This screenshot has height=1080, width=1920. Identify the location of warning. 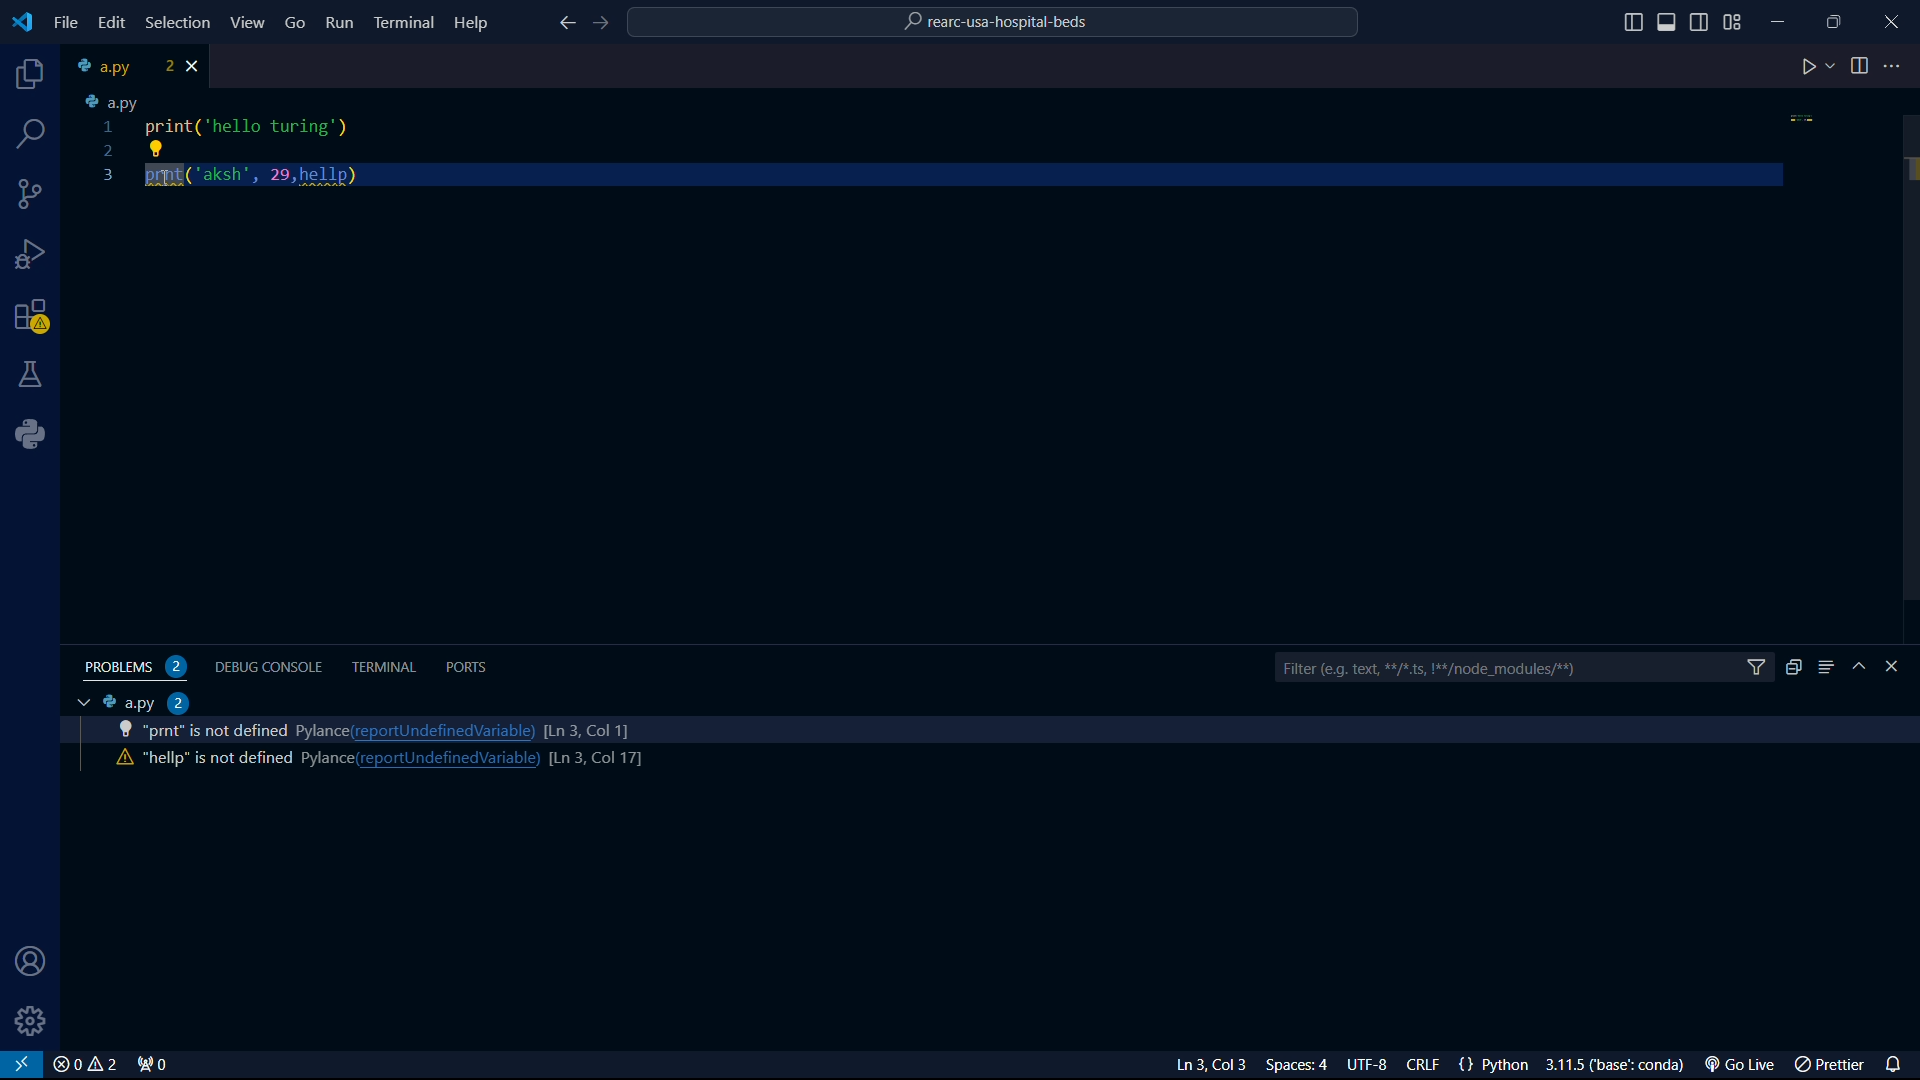
(32, 319).